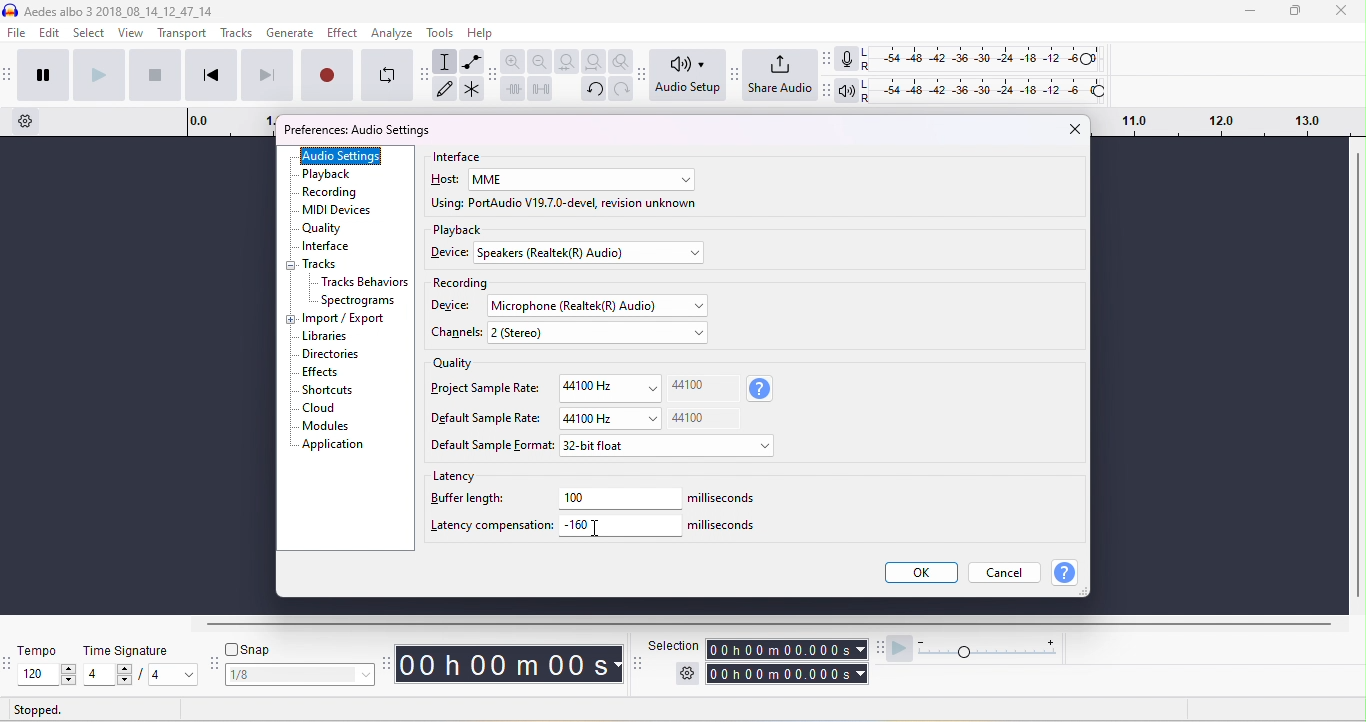  Describe the element at coordinates (441, 32) in the screenshot. I see `tools` at that location.